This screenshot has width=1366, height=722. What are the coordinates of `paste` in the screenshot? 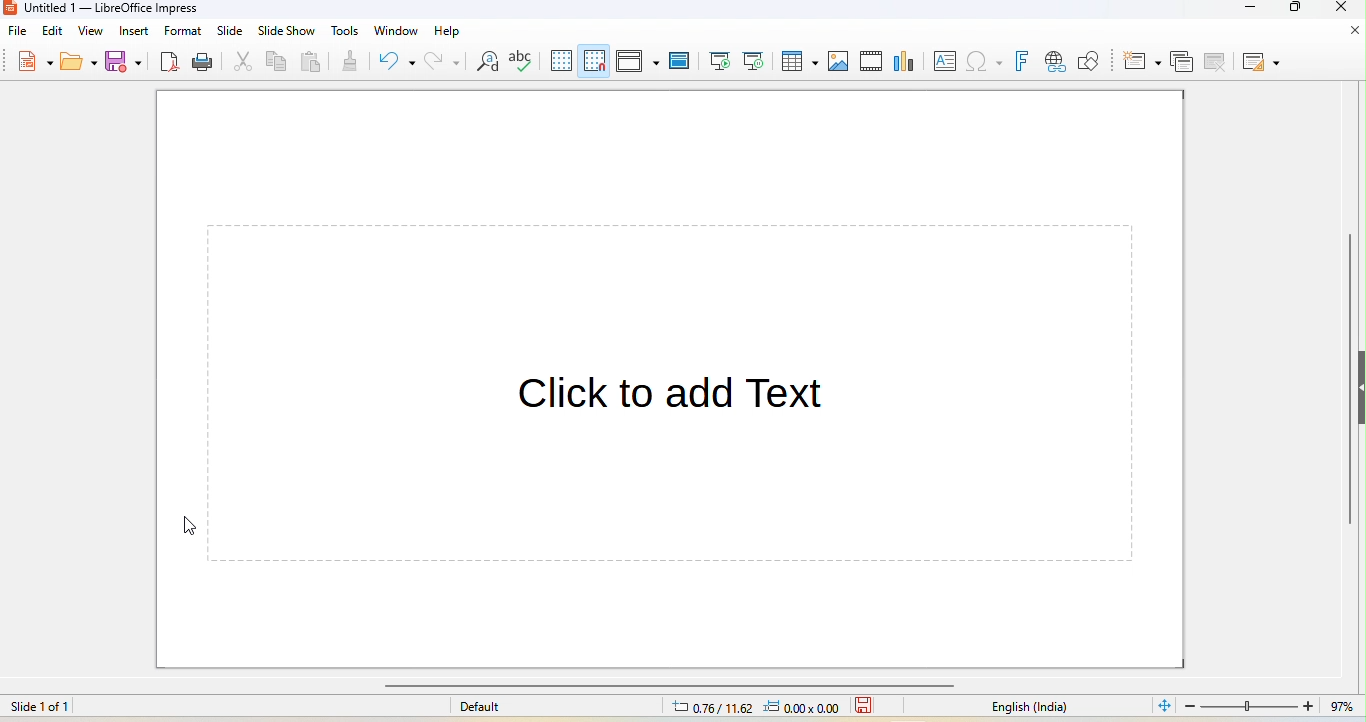 It's located at (312, 64).